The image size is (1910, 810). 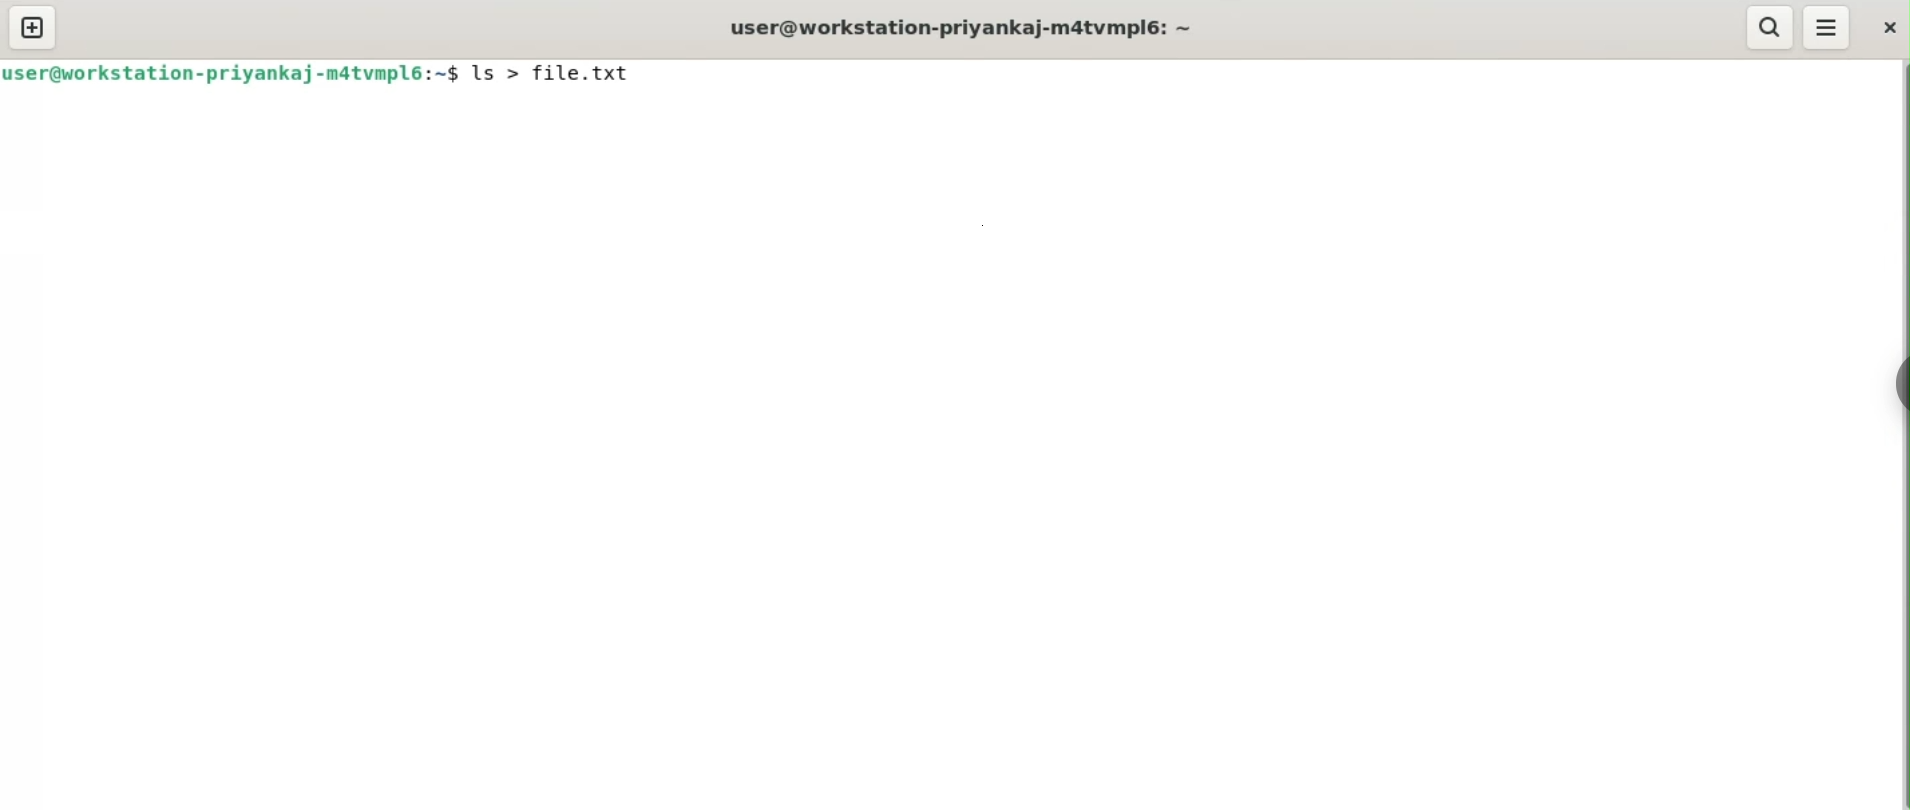 I want to click on ls > file.txt, so click(x=567, y=75).